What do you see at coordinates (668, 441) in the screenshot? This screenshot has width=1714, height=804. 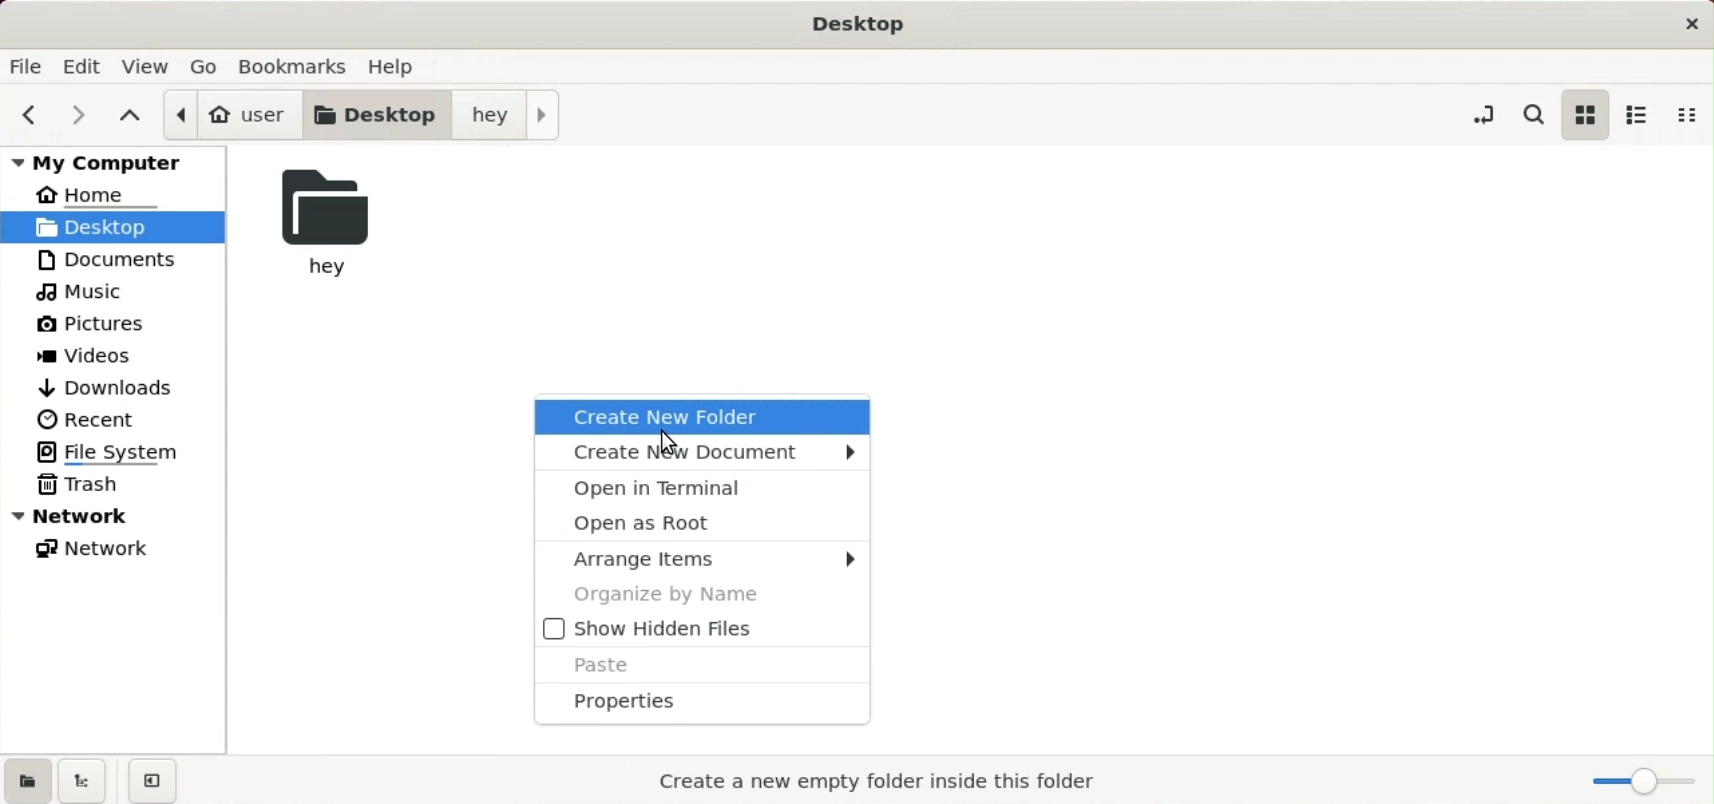 I see `cursor` at bounding box center [668, 441].